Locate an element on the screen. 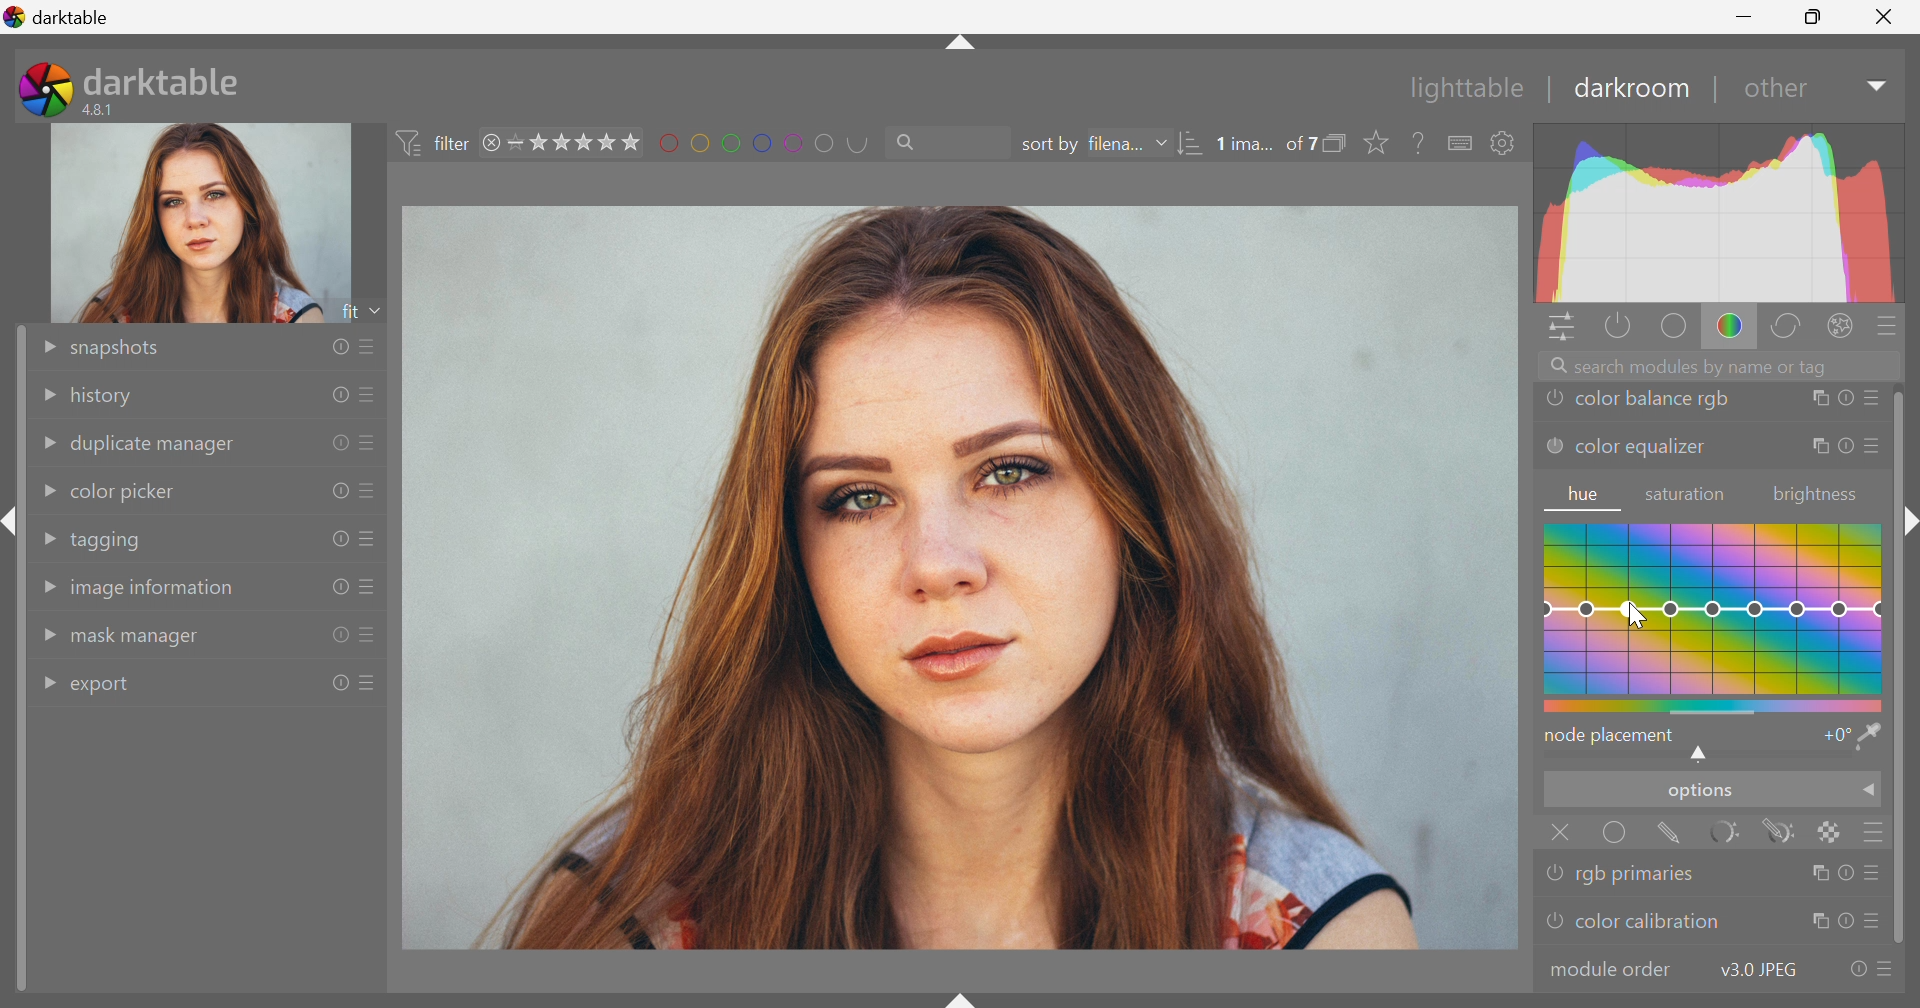 Image resolution: width=1920 pixels, height=1008 pixels. presets is located at coordinates (1889, 325).